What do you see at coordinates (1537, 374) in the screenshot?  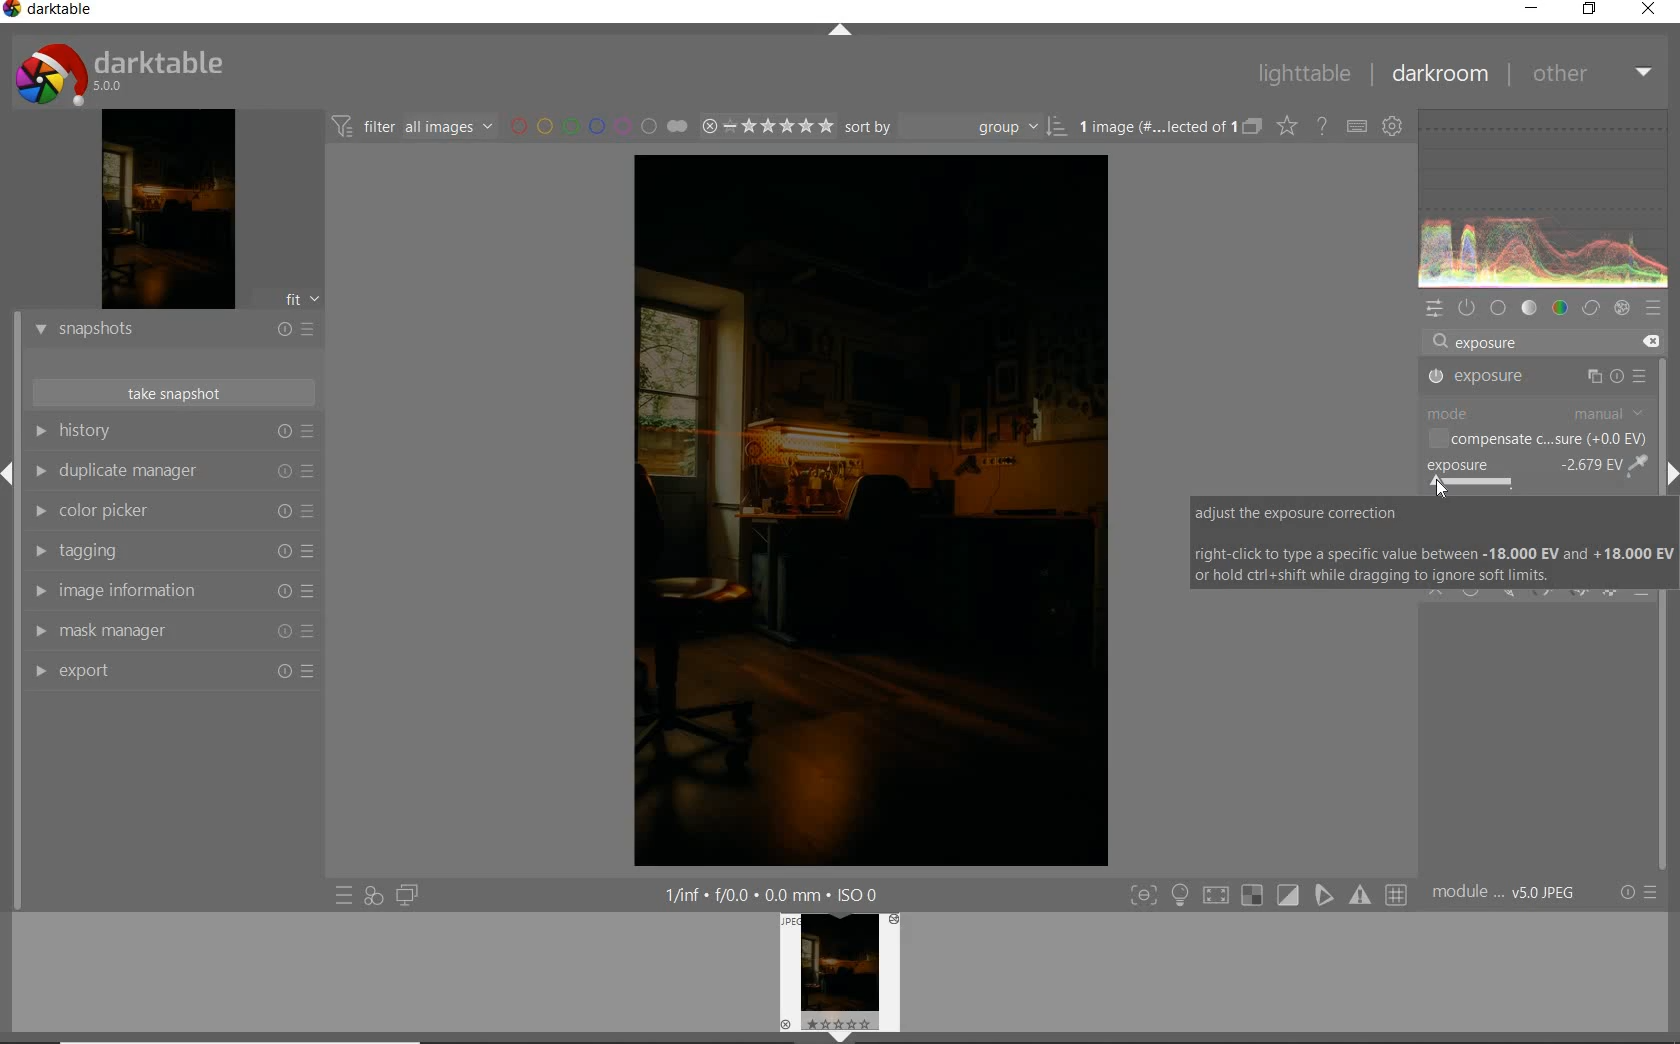 I see `exposure` at bounding box center [1537, 374].